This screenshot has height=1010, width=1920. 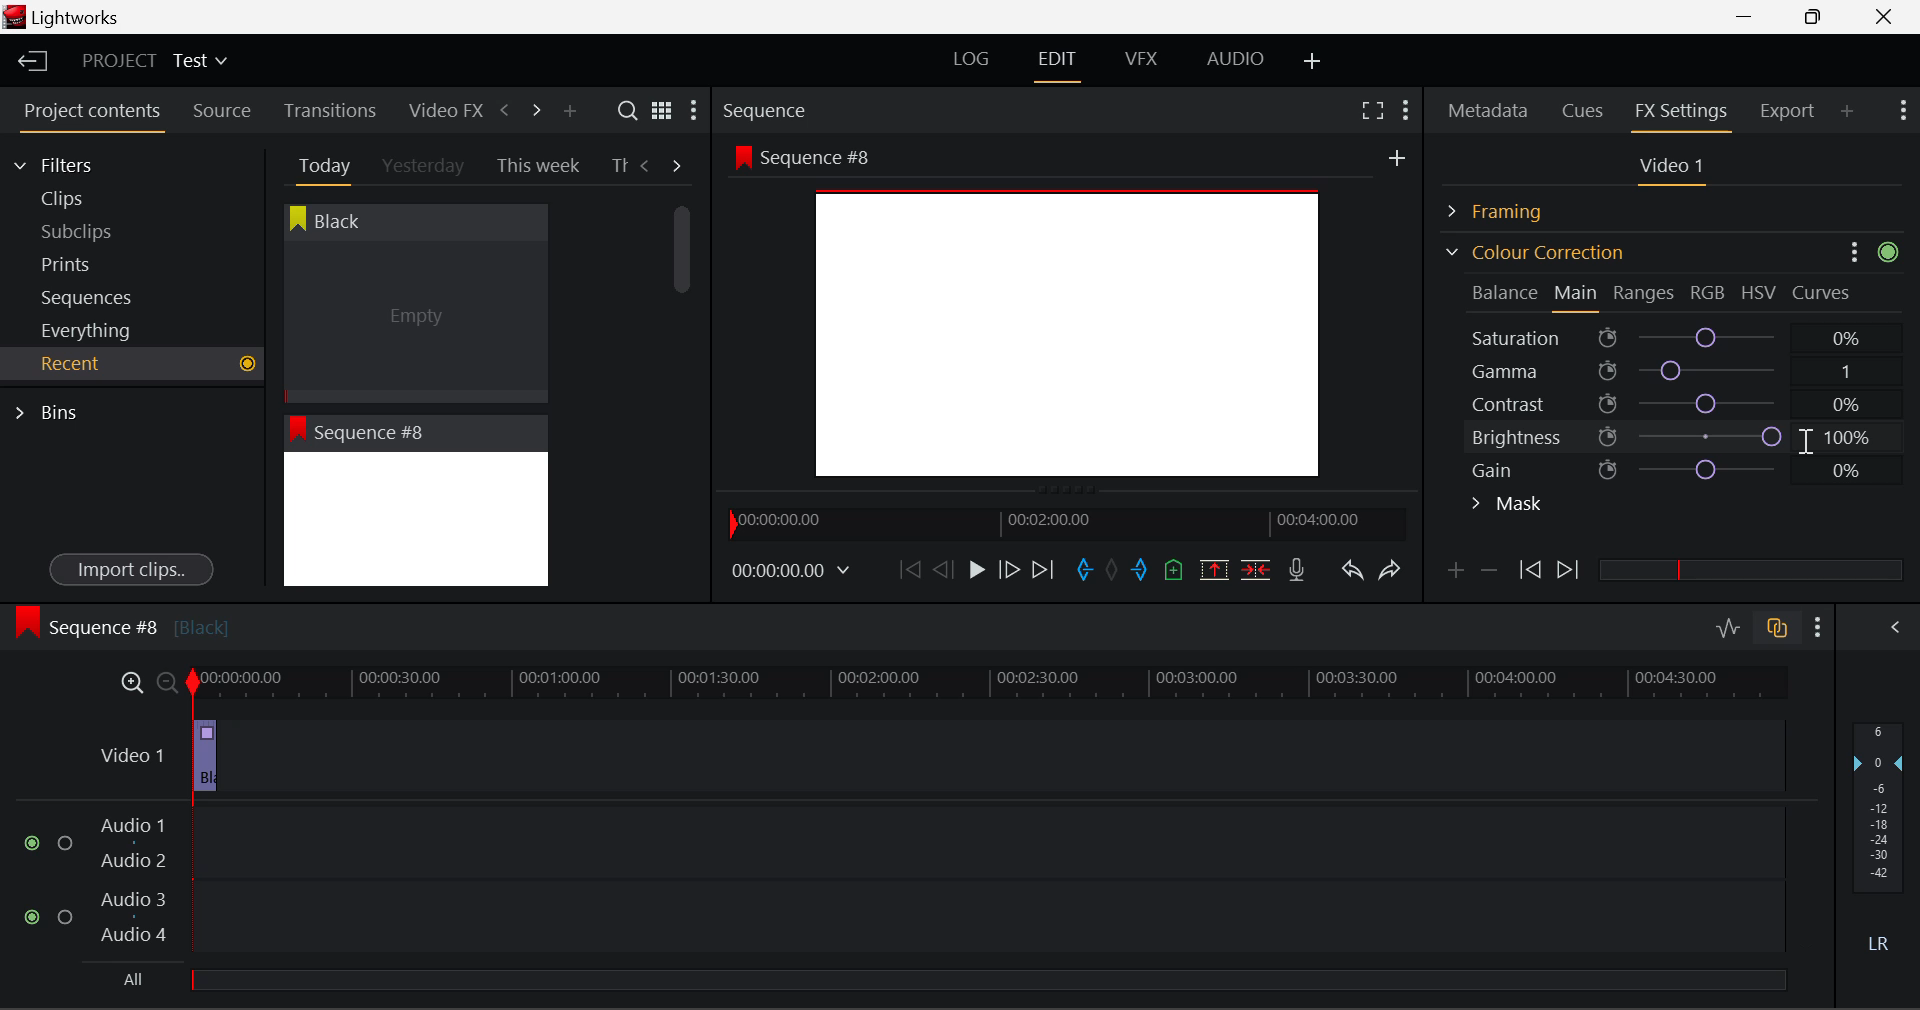 What do you see at coordinates (662, 110) in the screenshot?
I see `Toggle list and title view` at bounding box center [662, 110].